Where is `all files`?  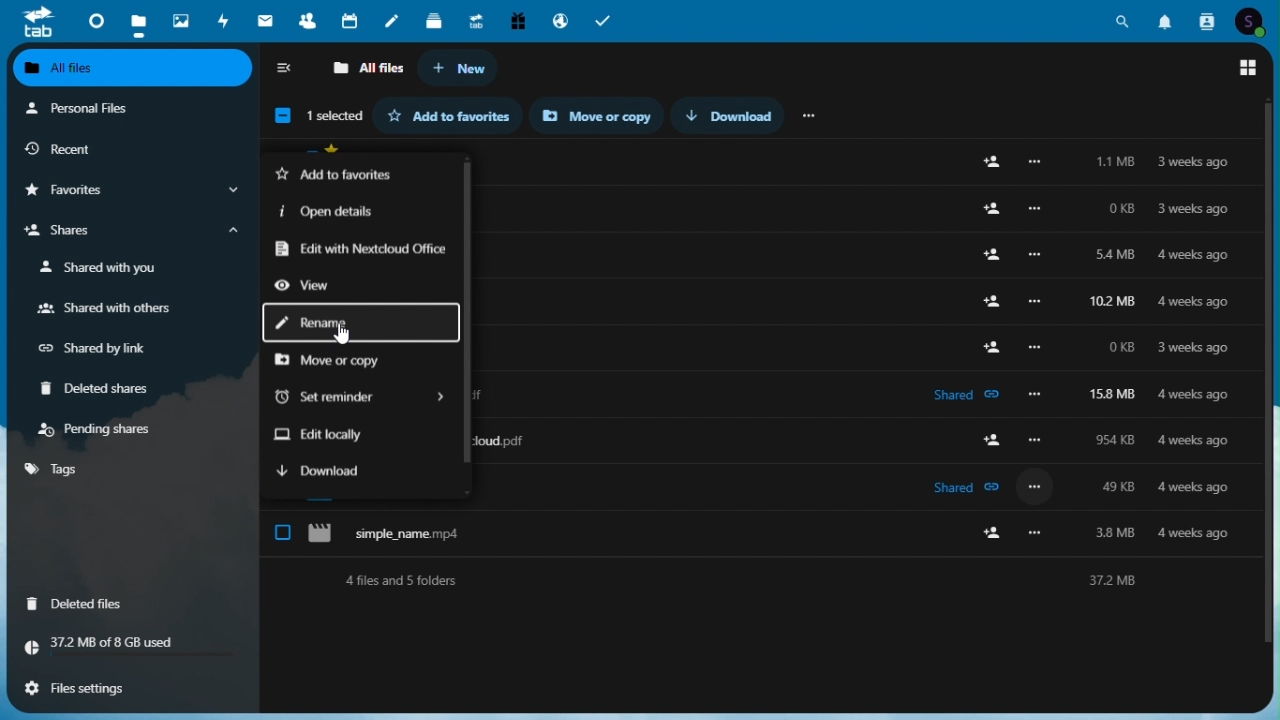 all files is located at coordinates (134, 70).